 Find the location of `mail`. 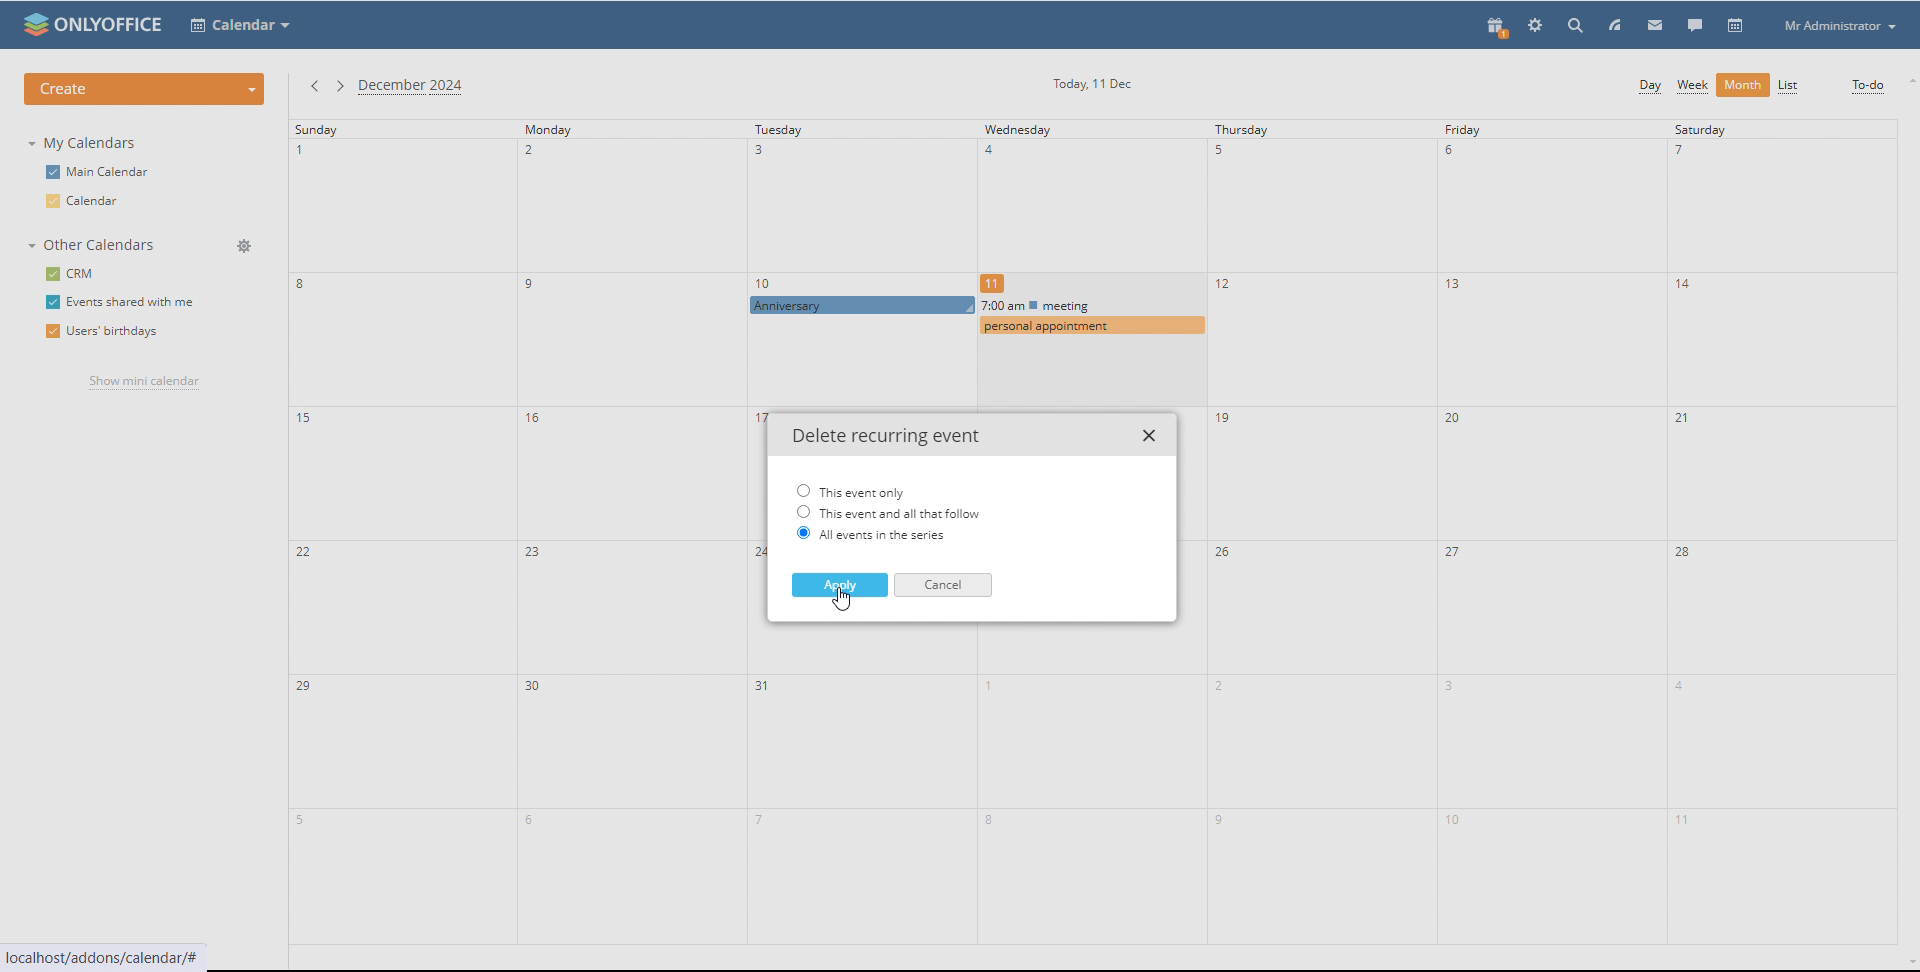

mail is located at coordinates (1656, 24).